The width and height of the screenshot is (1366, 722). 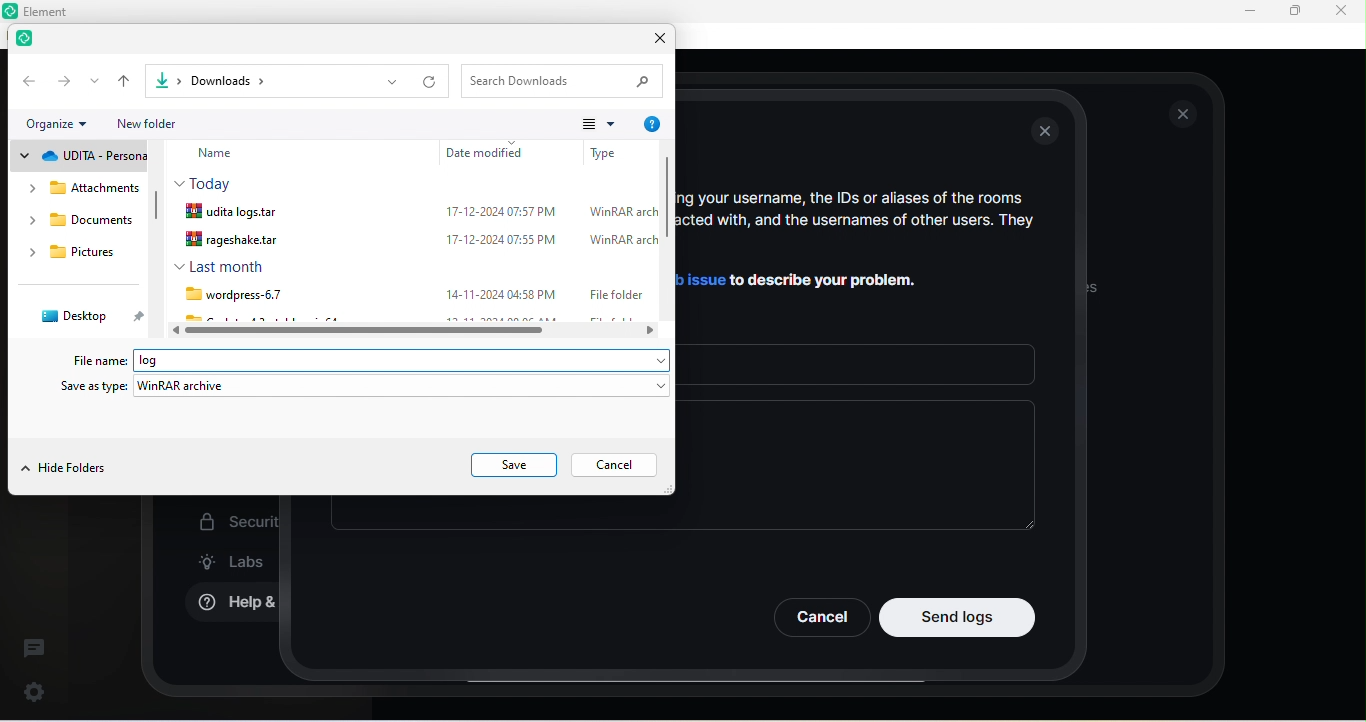 What do you see at coordinates (651, 125) in the screenshot?
I see `help` at bounding box center [651, 125].